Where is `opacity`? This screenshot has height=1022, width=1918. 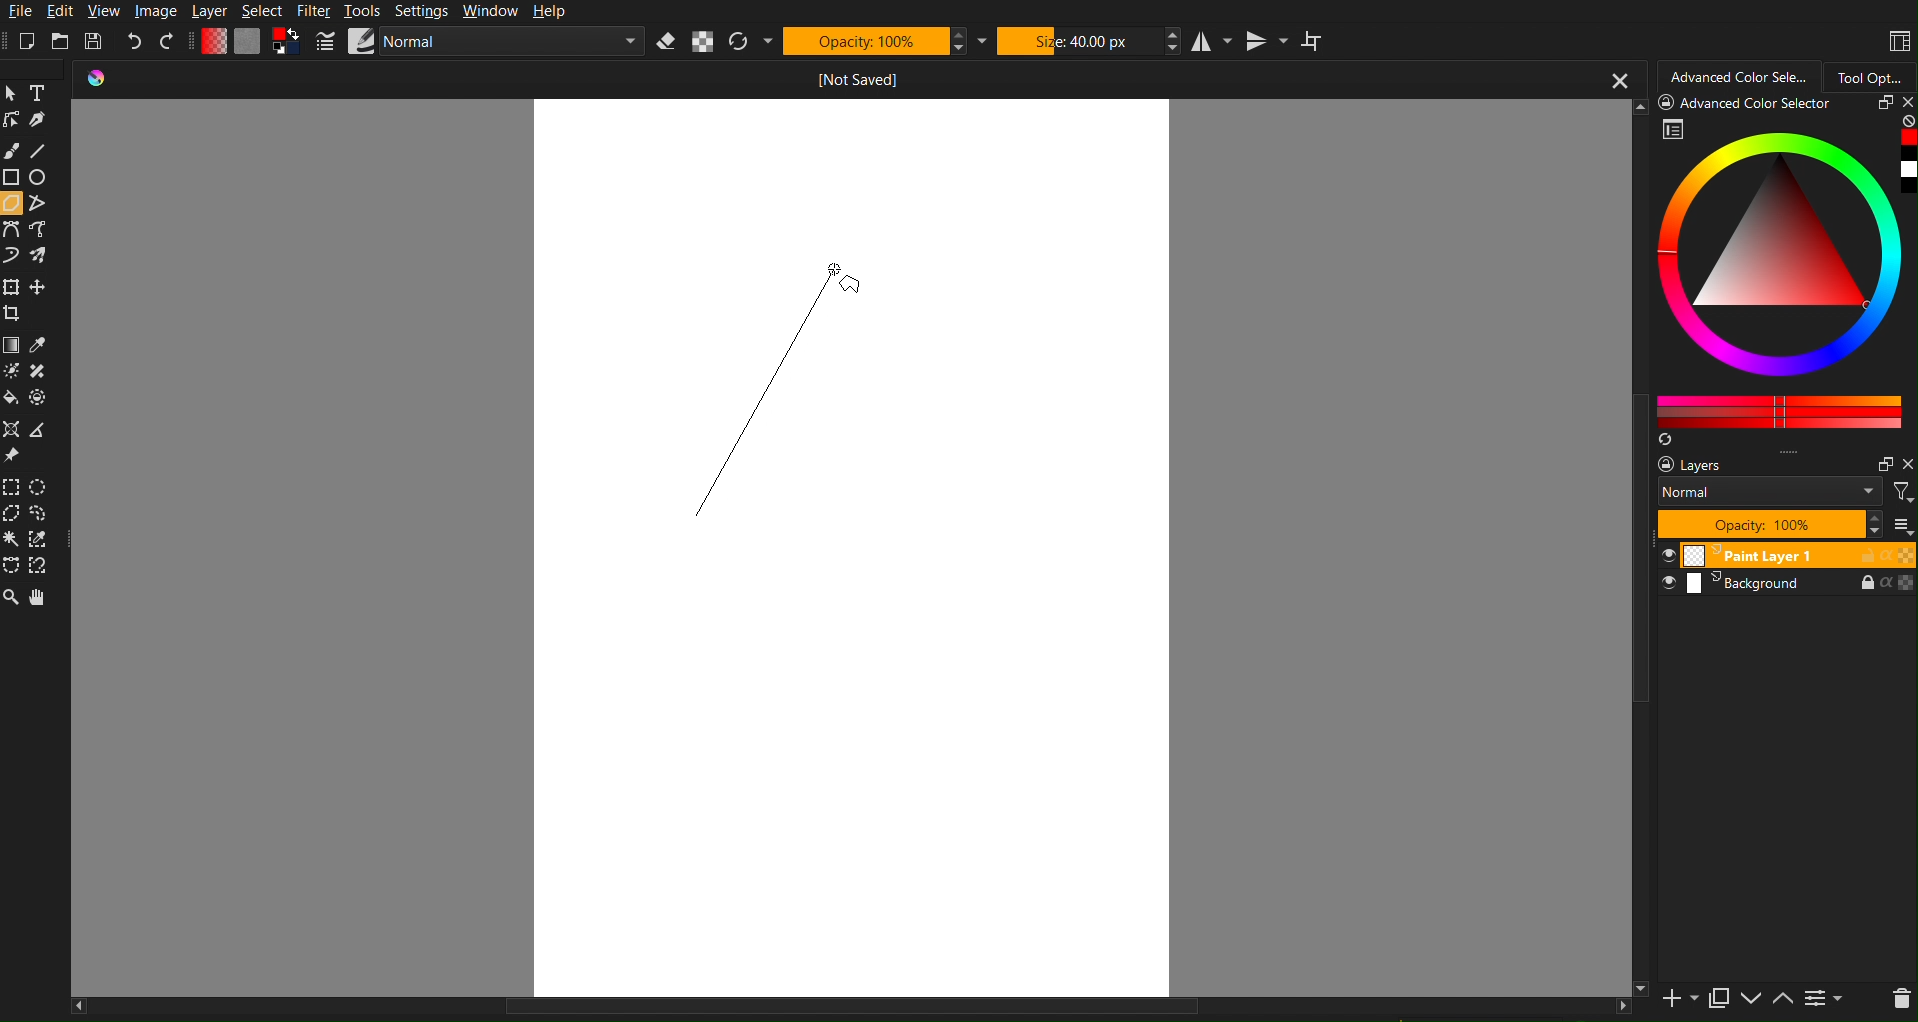
opacity is located at coordinates (1767, 525).